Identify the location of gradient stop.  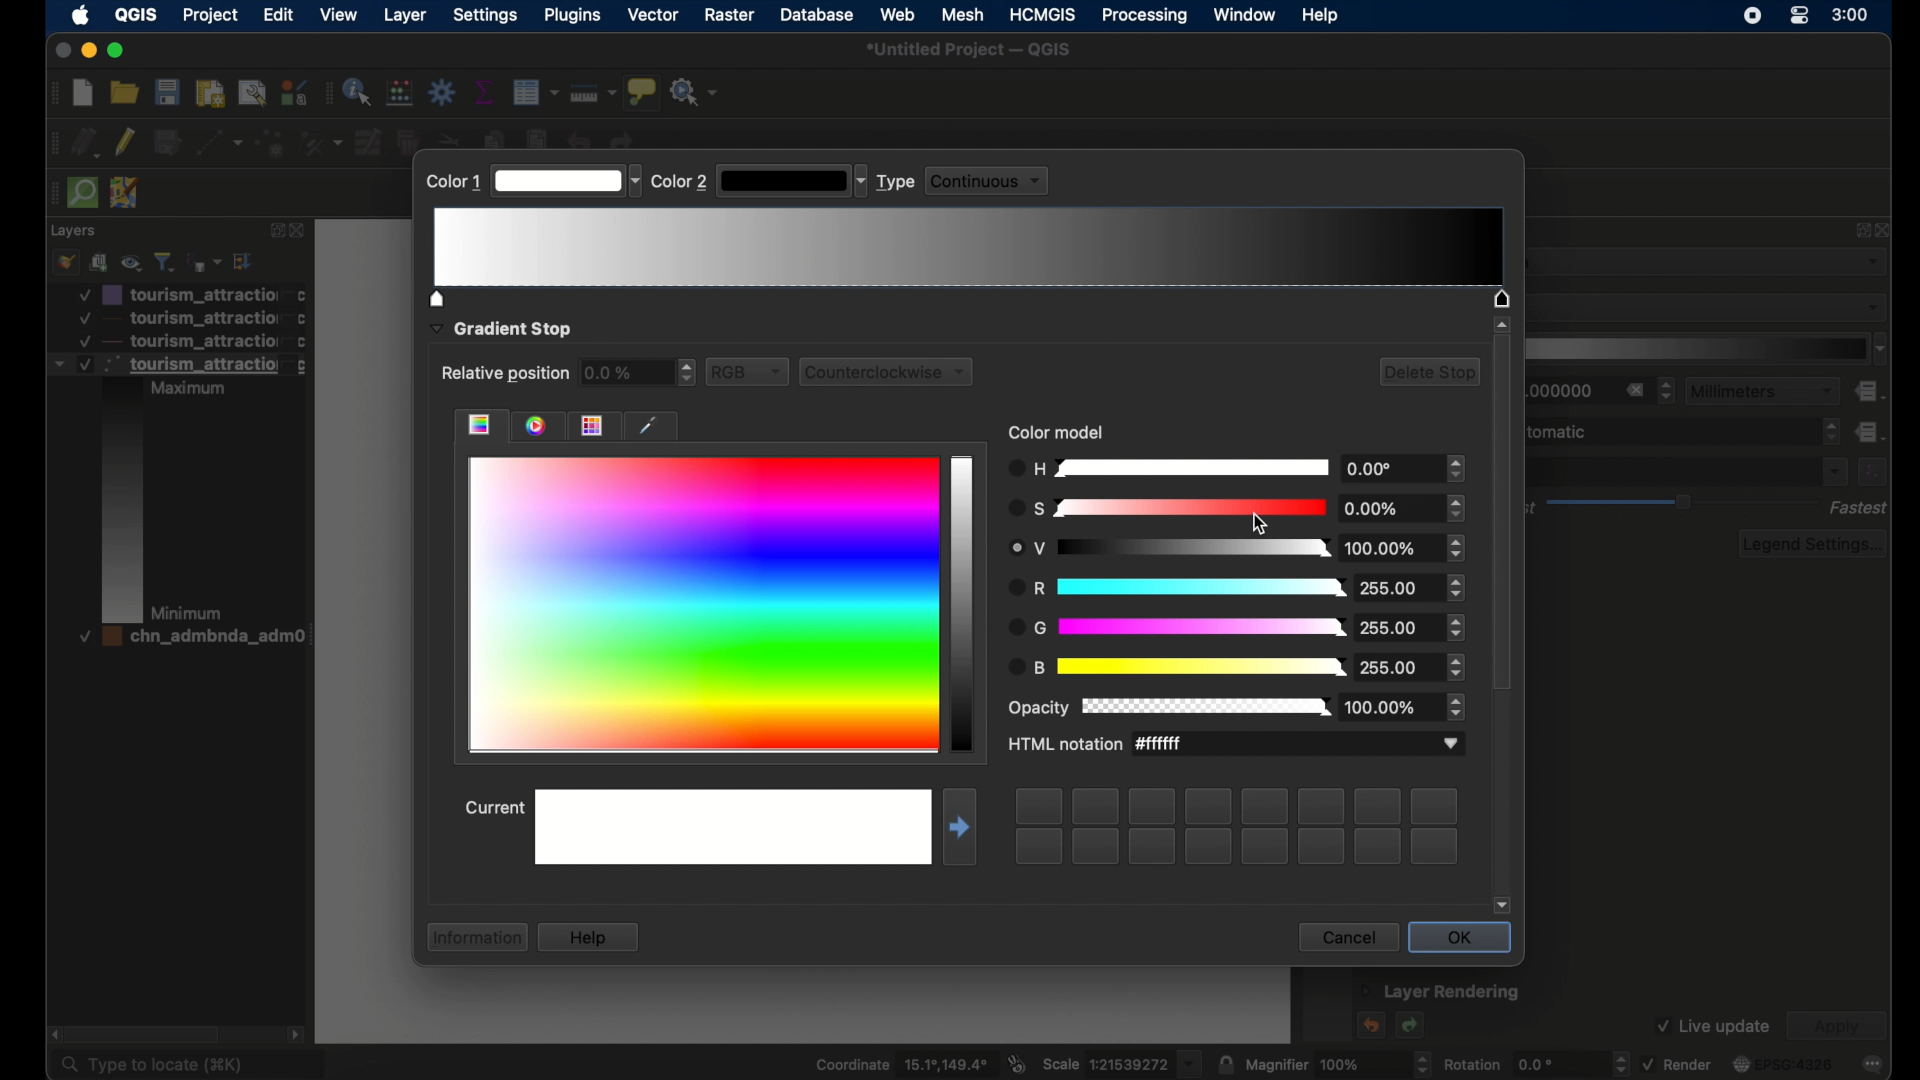
(500, 330).